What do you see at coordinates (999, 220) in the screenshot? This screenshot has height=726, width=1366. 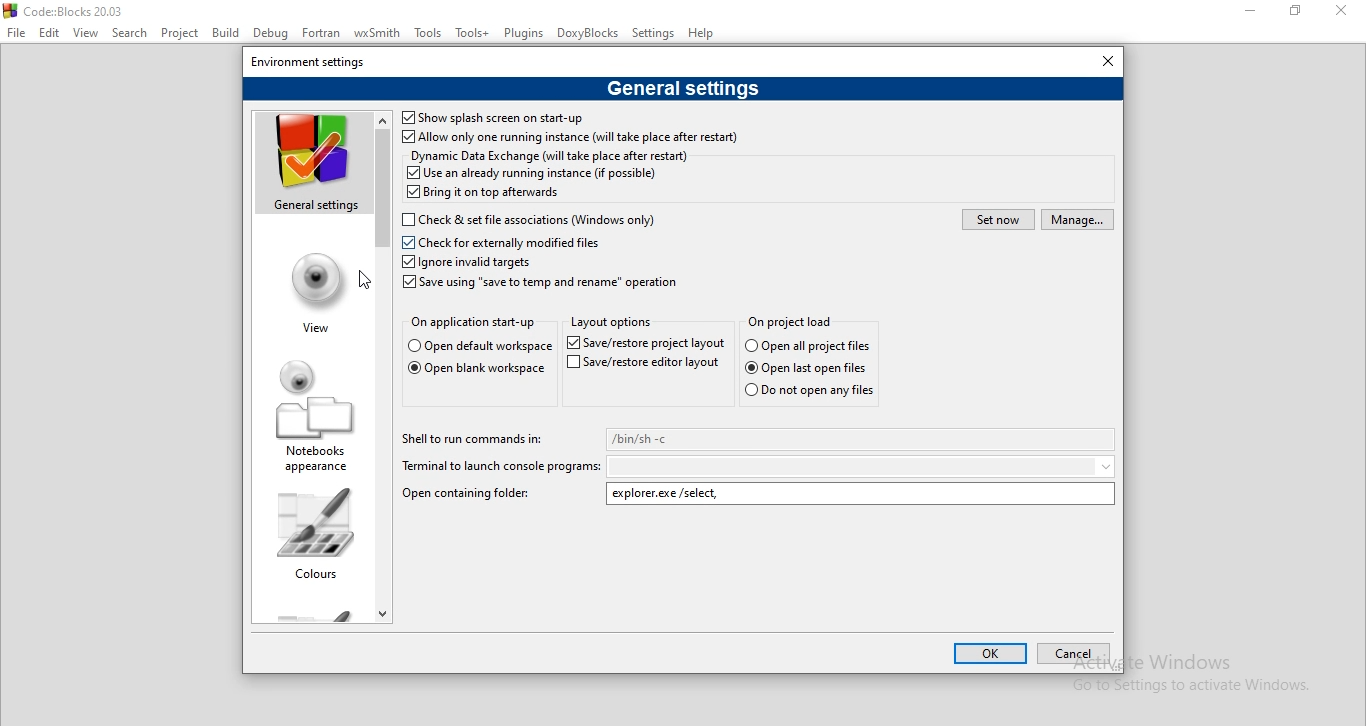 I see `set now` at bounding box center [999, 220].